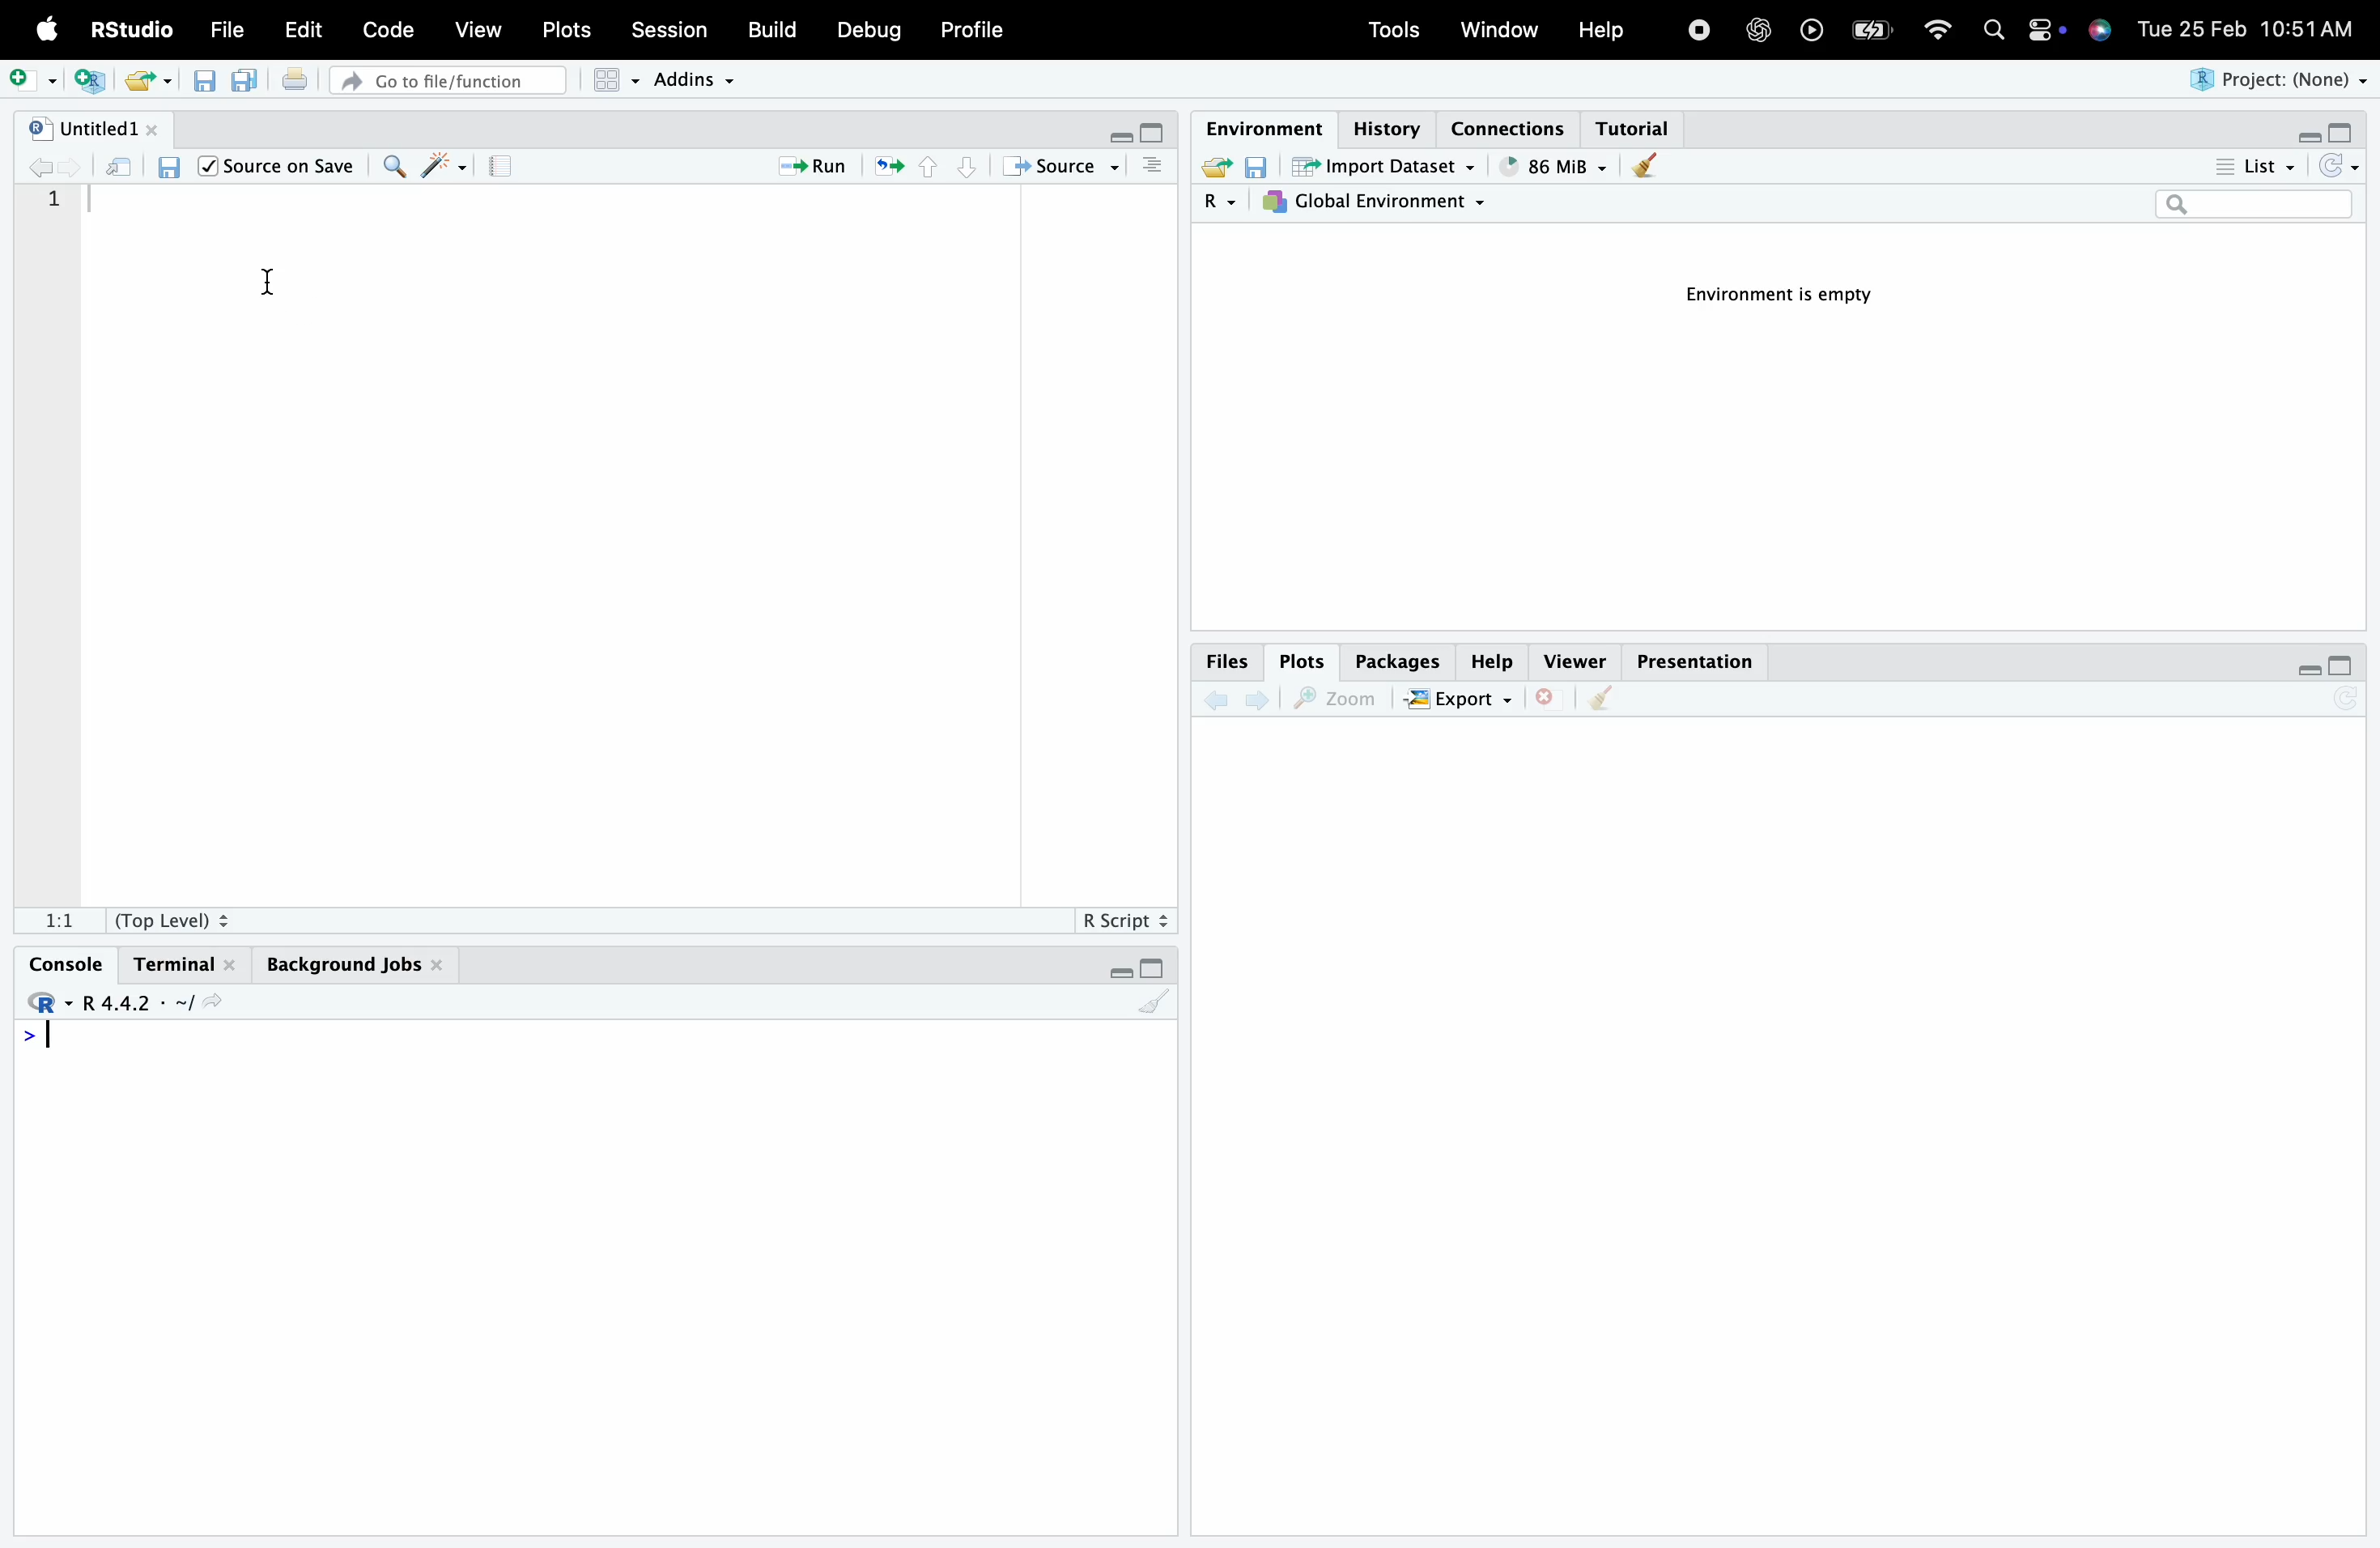 This screenshot has width=2380, height=1548. I want to click on search, so click(2251, 206).